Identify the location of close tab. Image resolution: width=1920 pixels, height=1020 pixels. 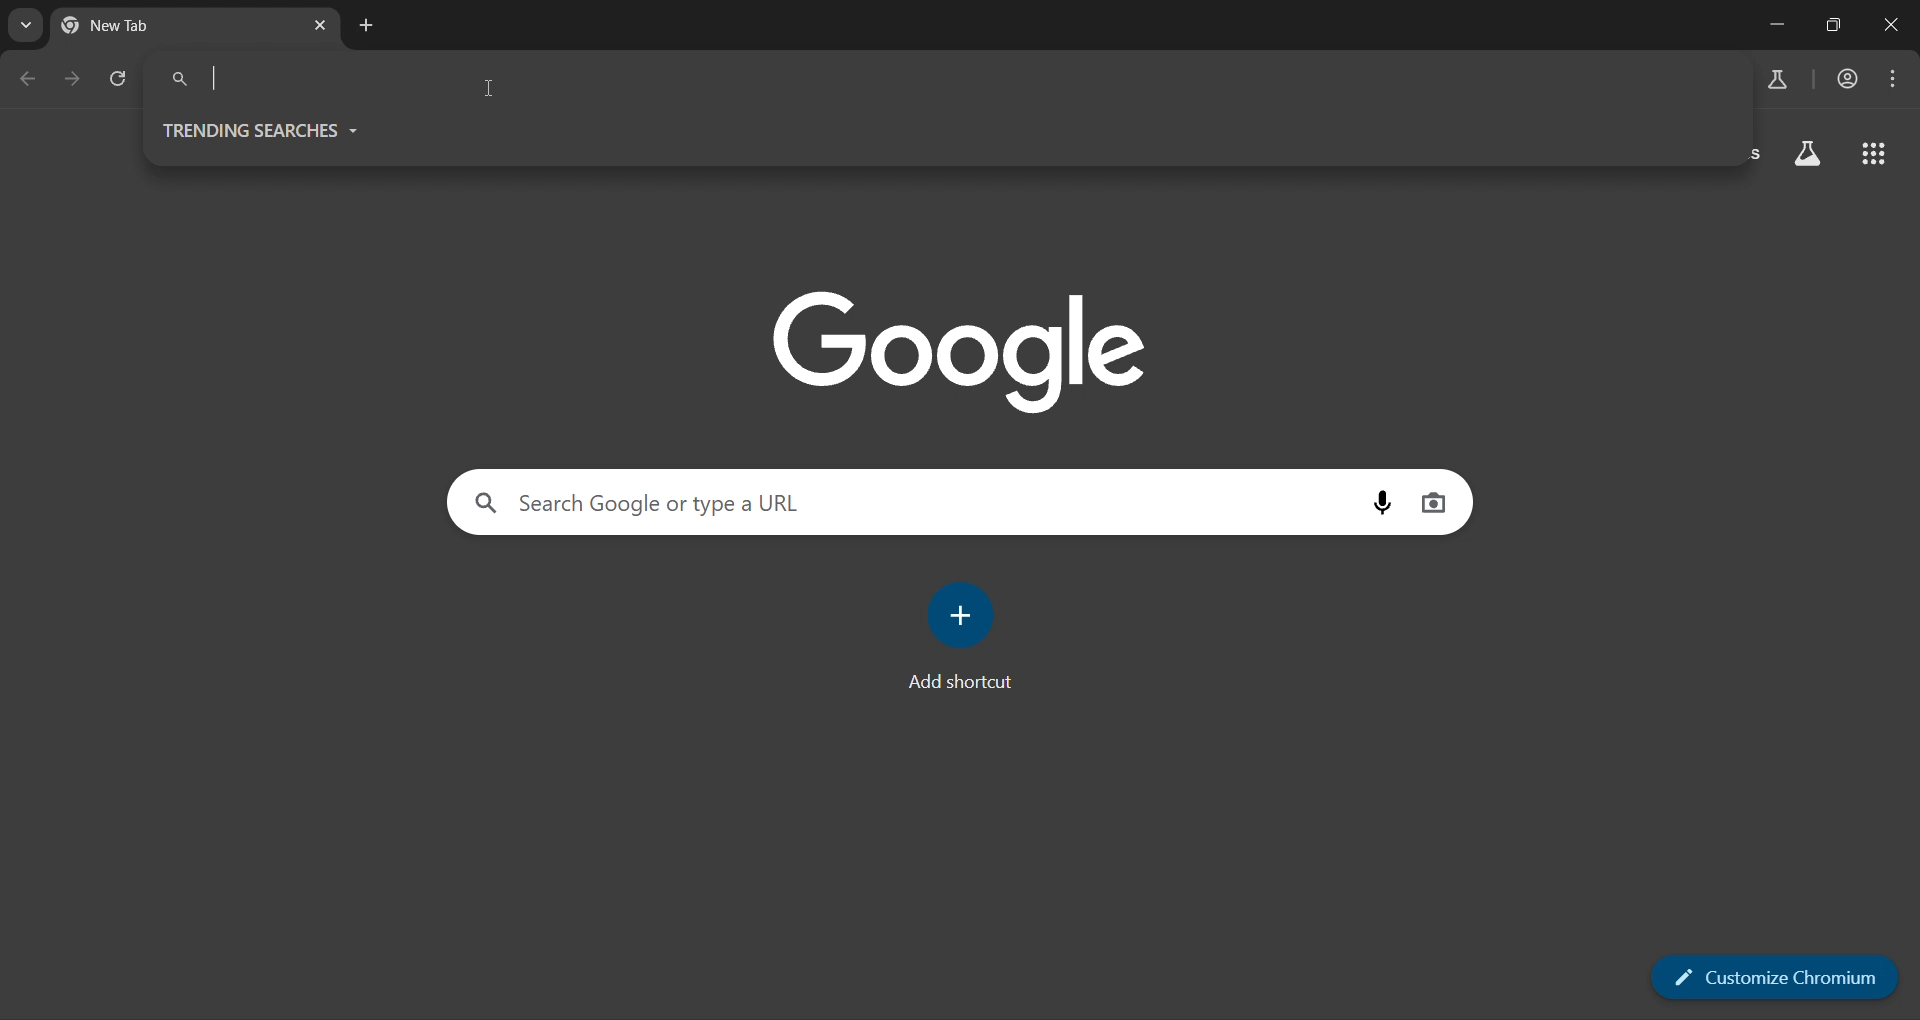
(315, 26).